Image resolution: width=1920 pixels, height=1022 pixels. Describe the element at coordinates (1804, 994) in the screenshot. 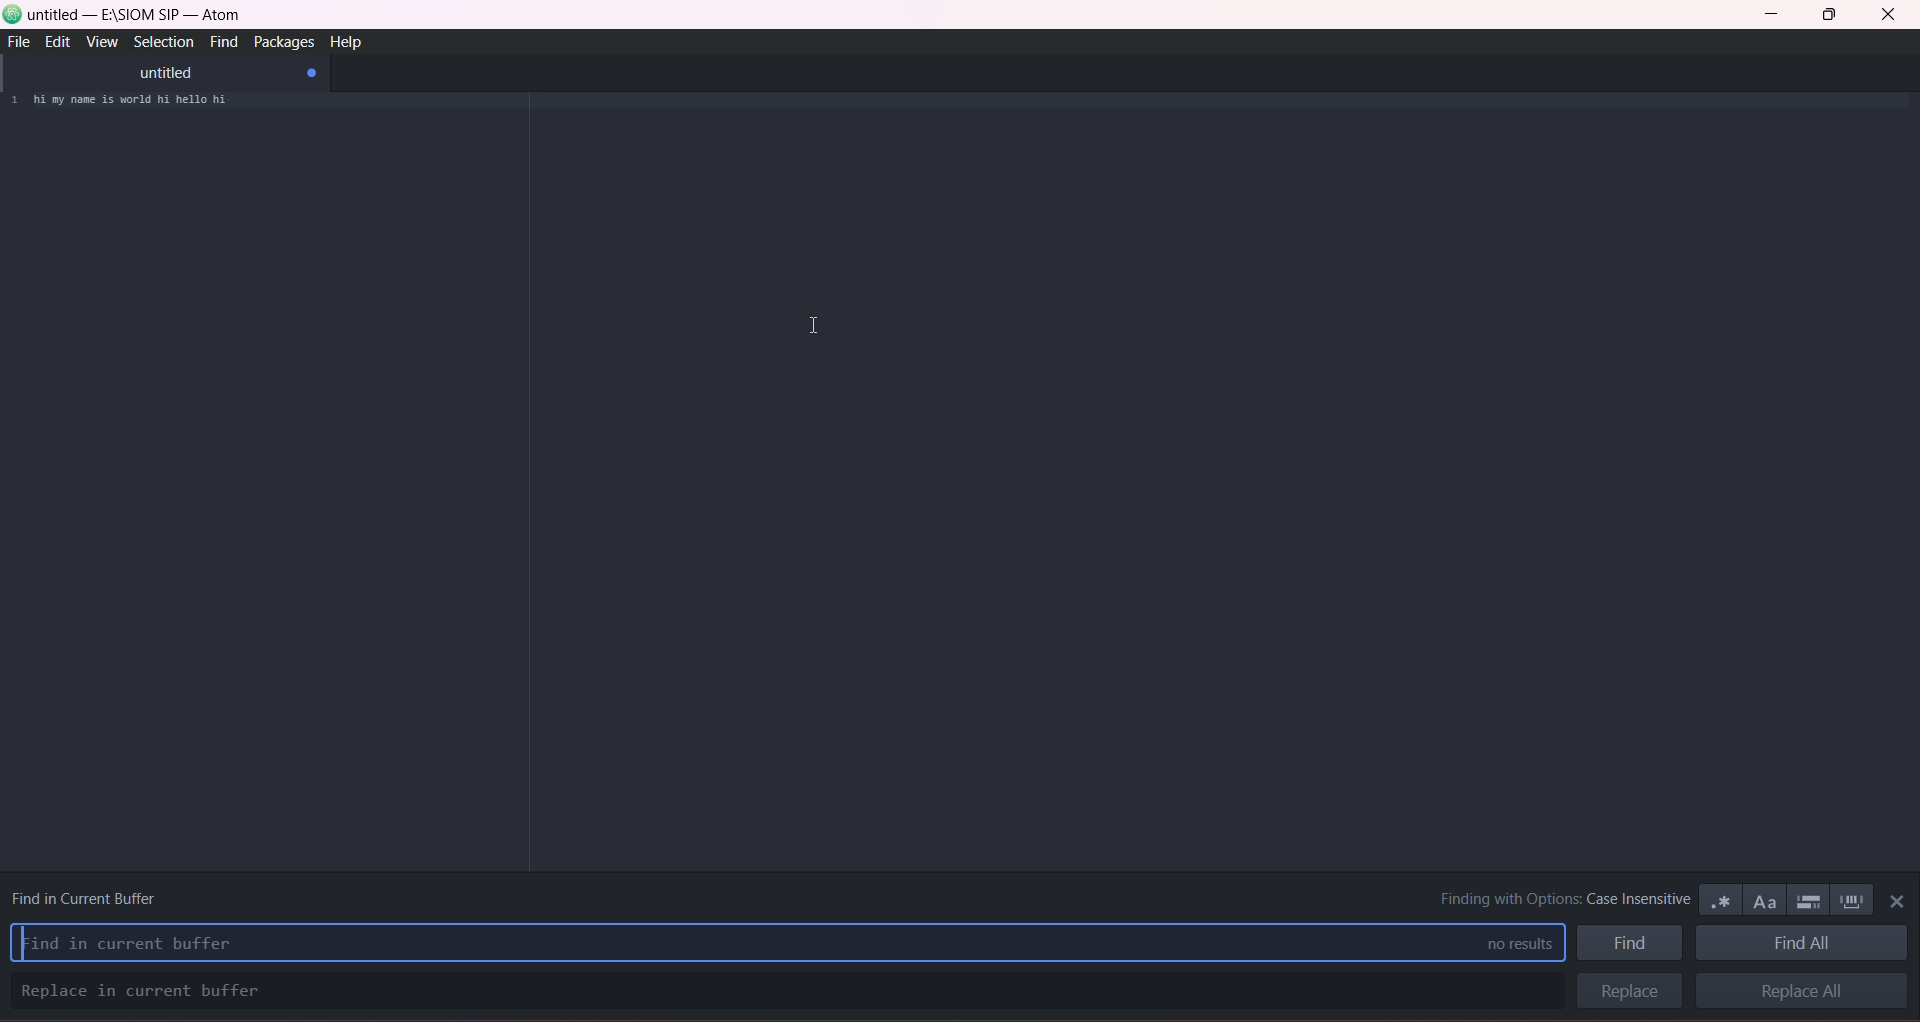

I see `replace all` at that location.